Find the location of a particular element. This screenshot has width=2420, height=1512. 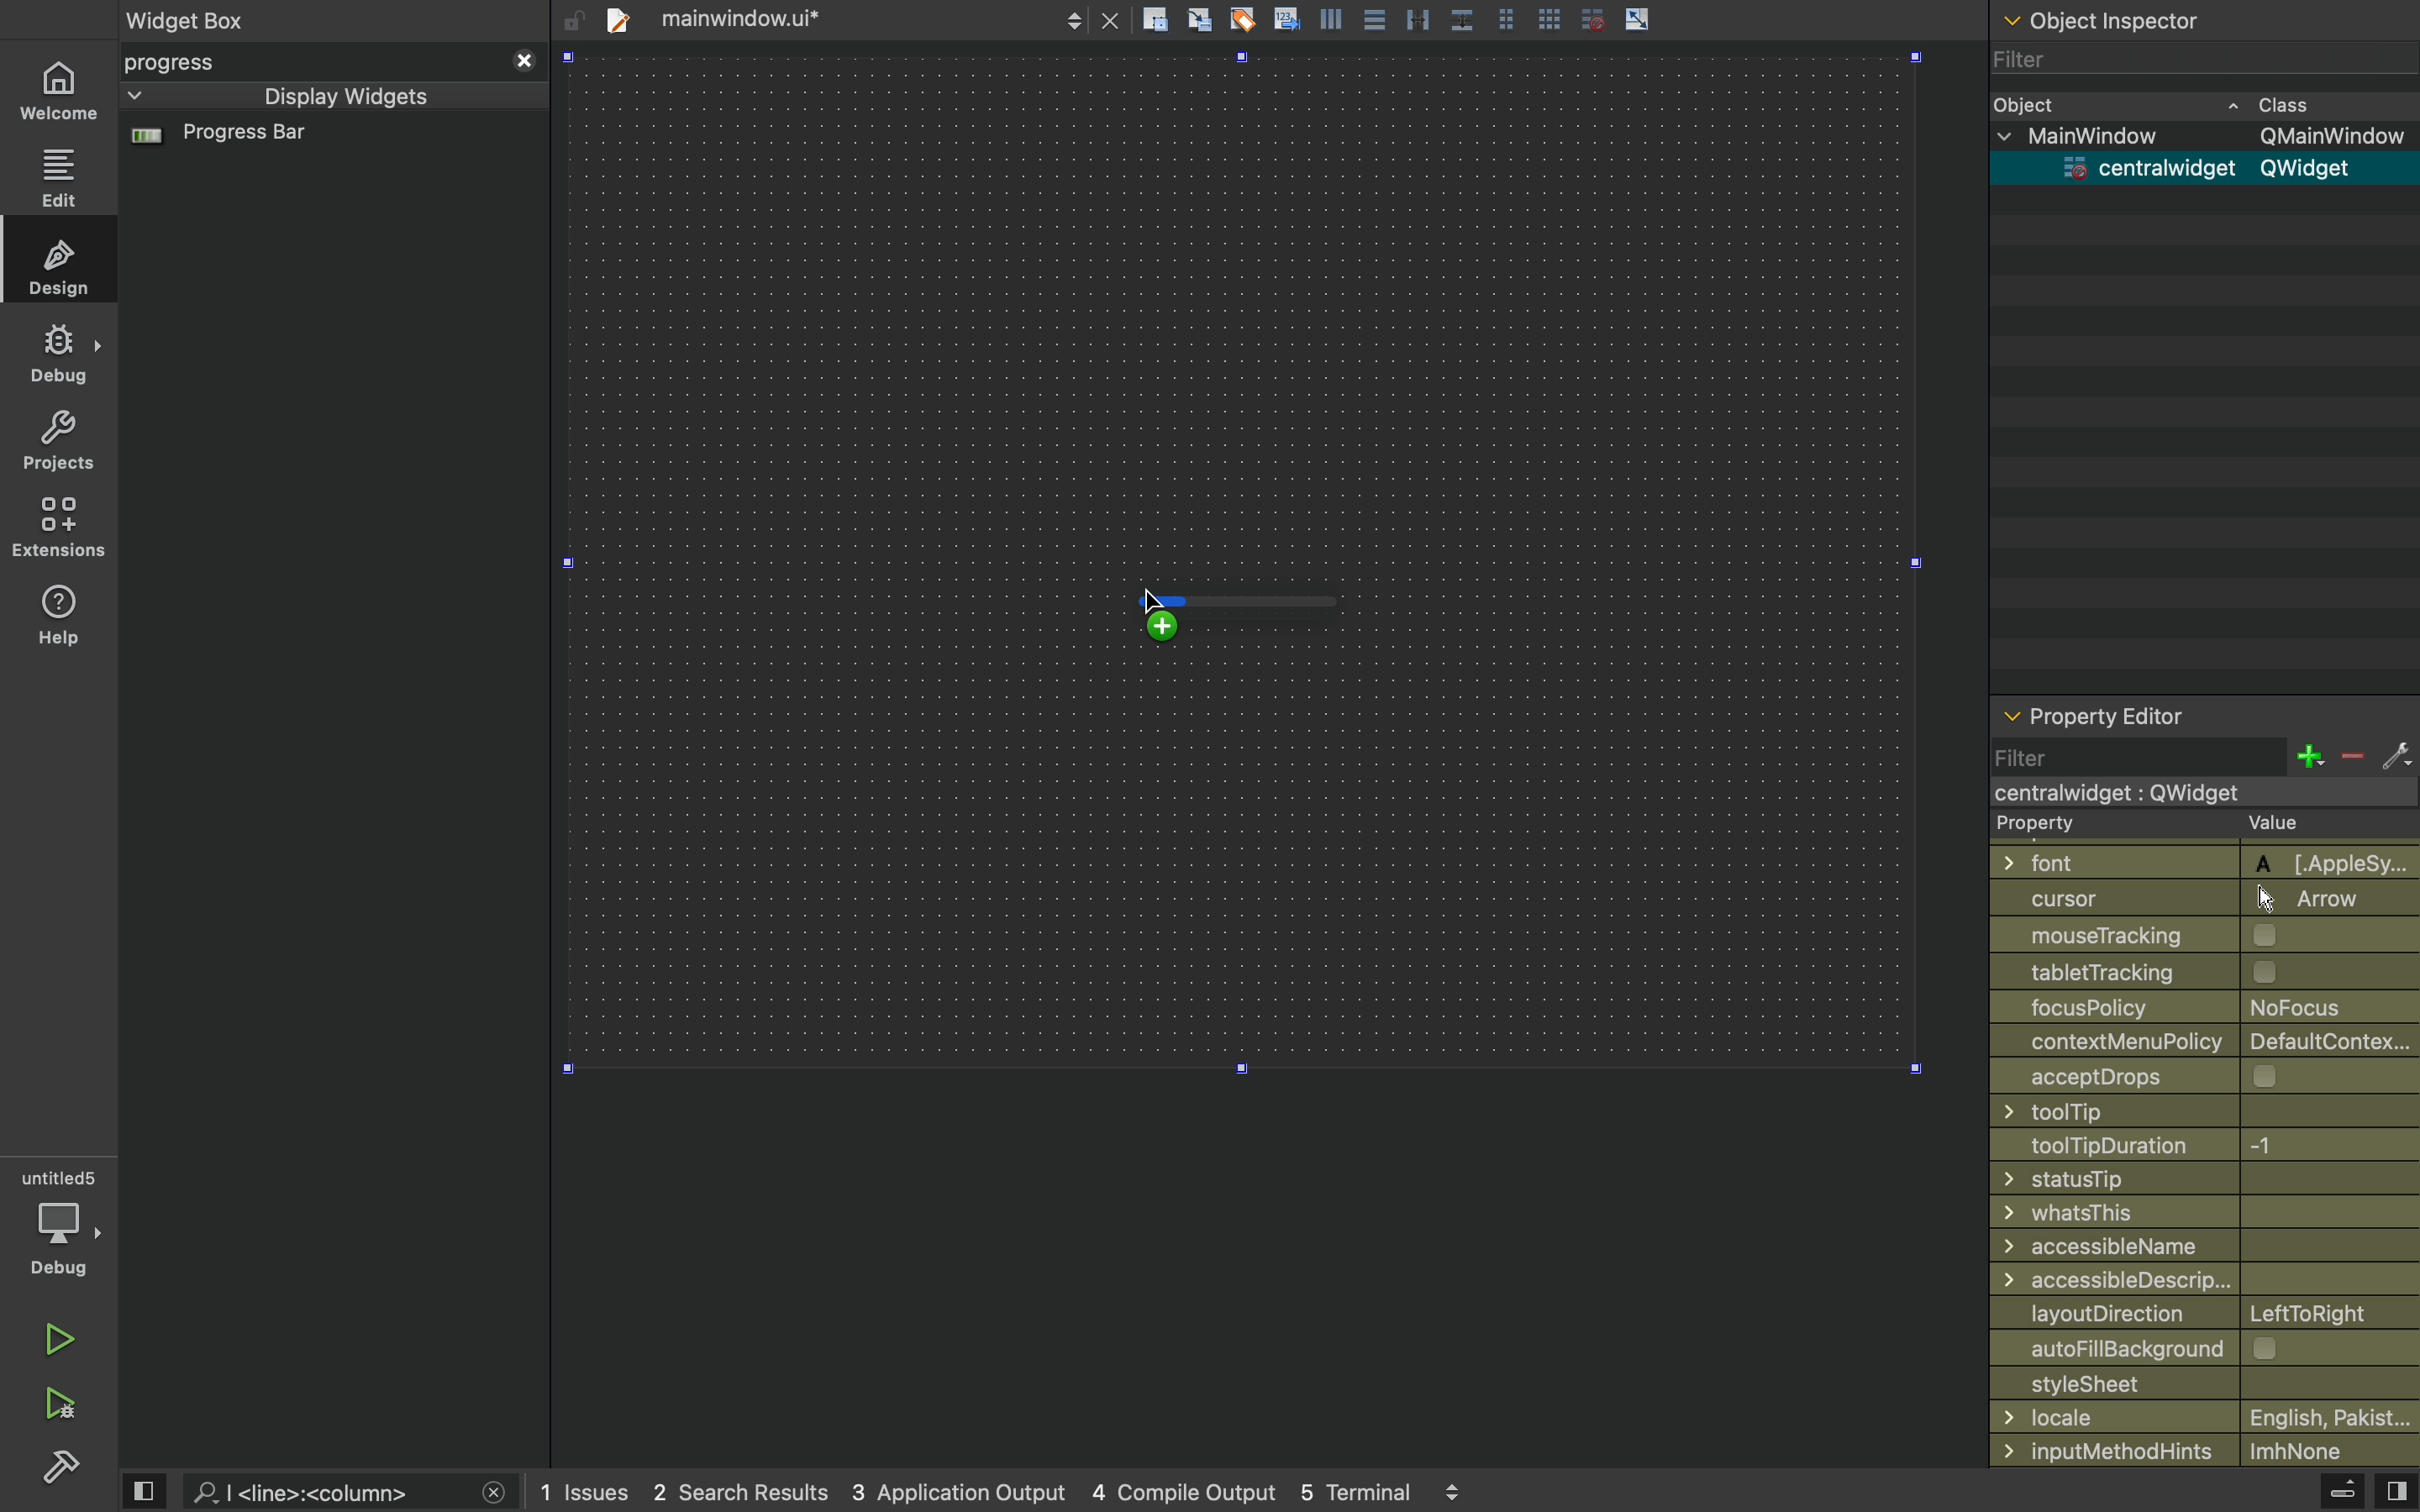

edit is located at coordinates (60, 178).